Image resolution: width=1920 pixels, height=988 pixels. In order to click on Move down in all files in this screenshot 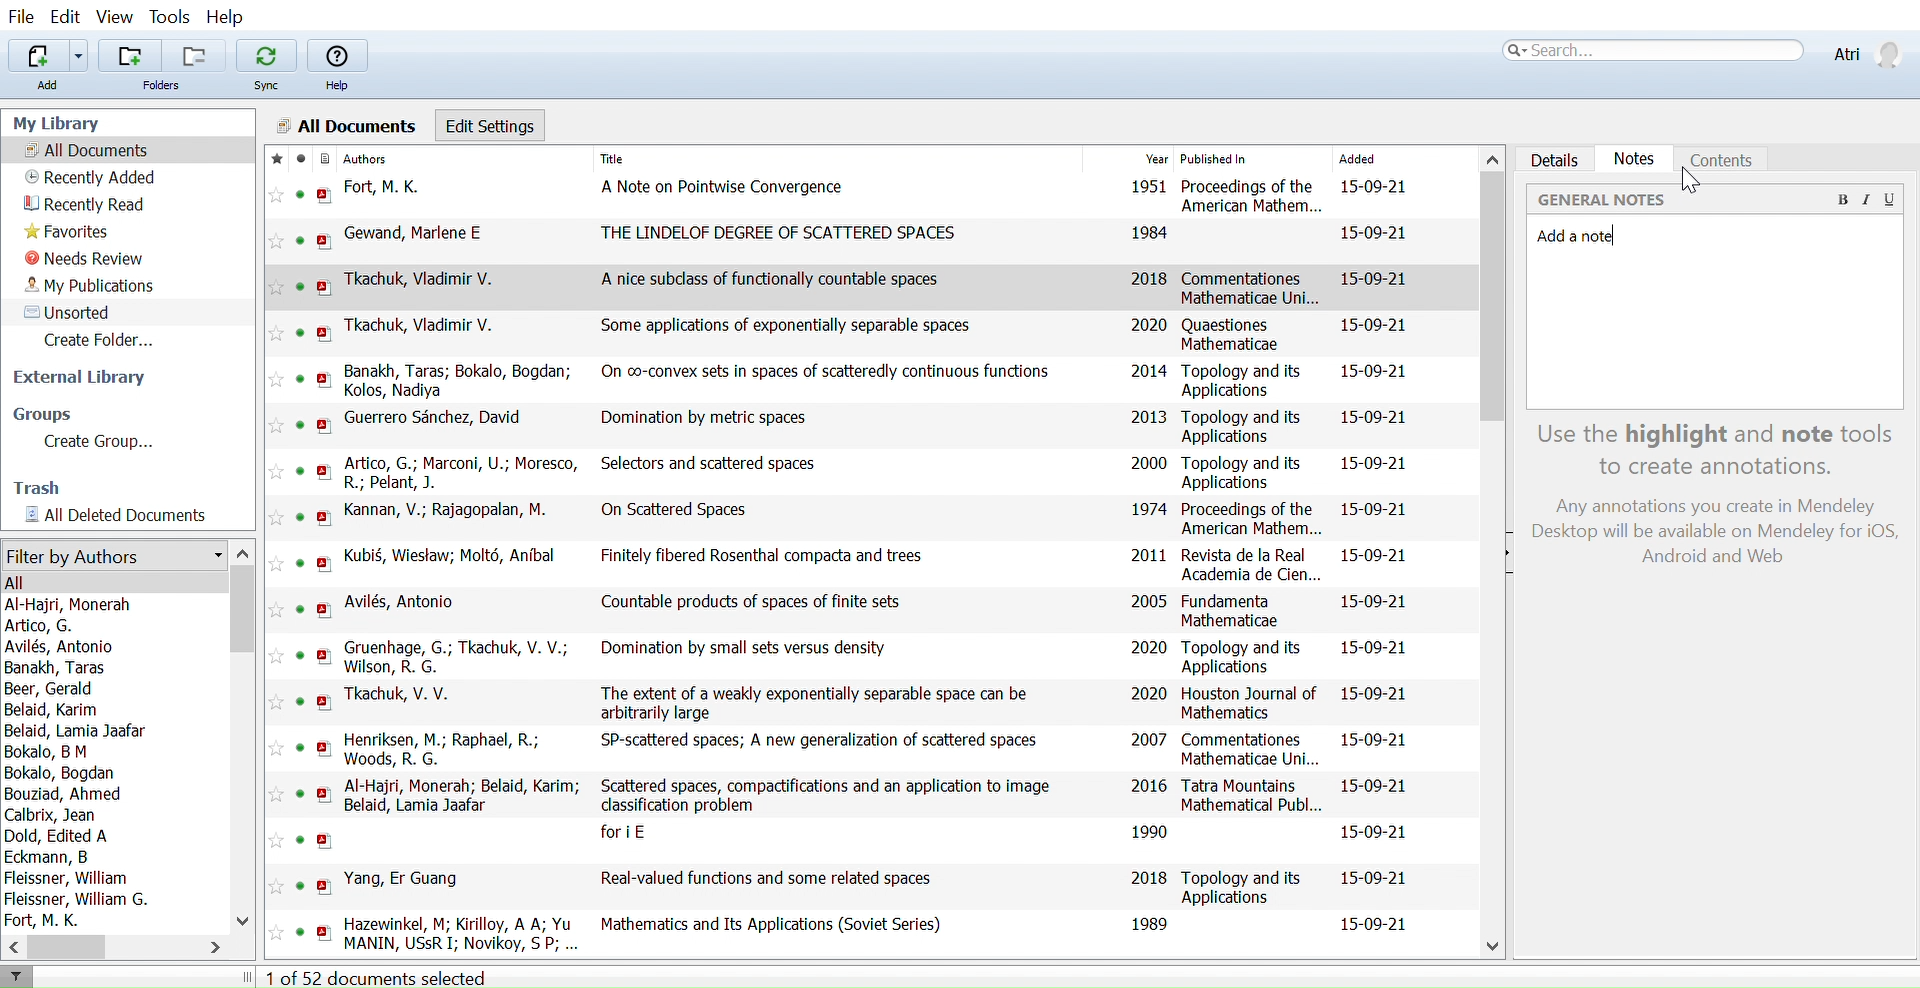, I will do `click(1494, 948)`.